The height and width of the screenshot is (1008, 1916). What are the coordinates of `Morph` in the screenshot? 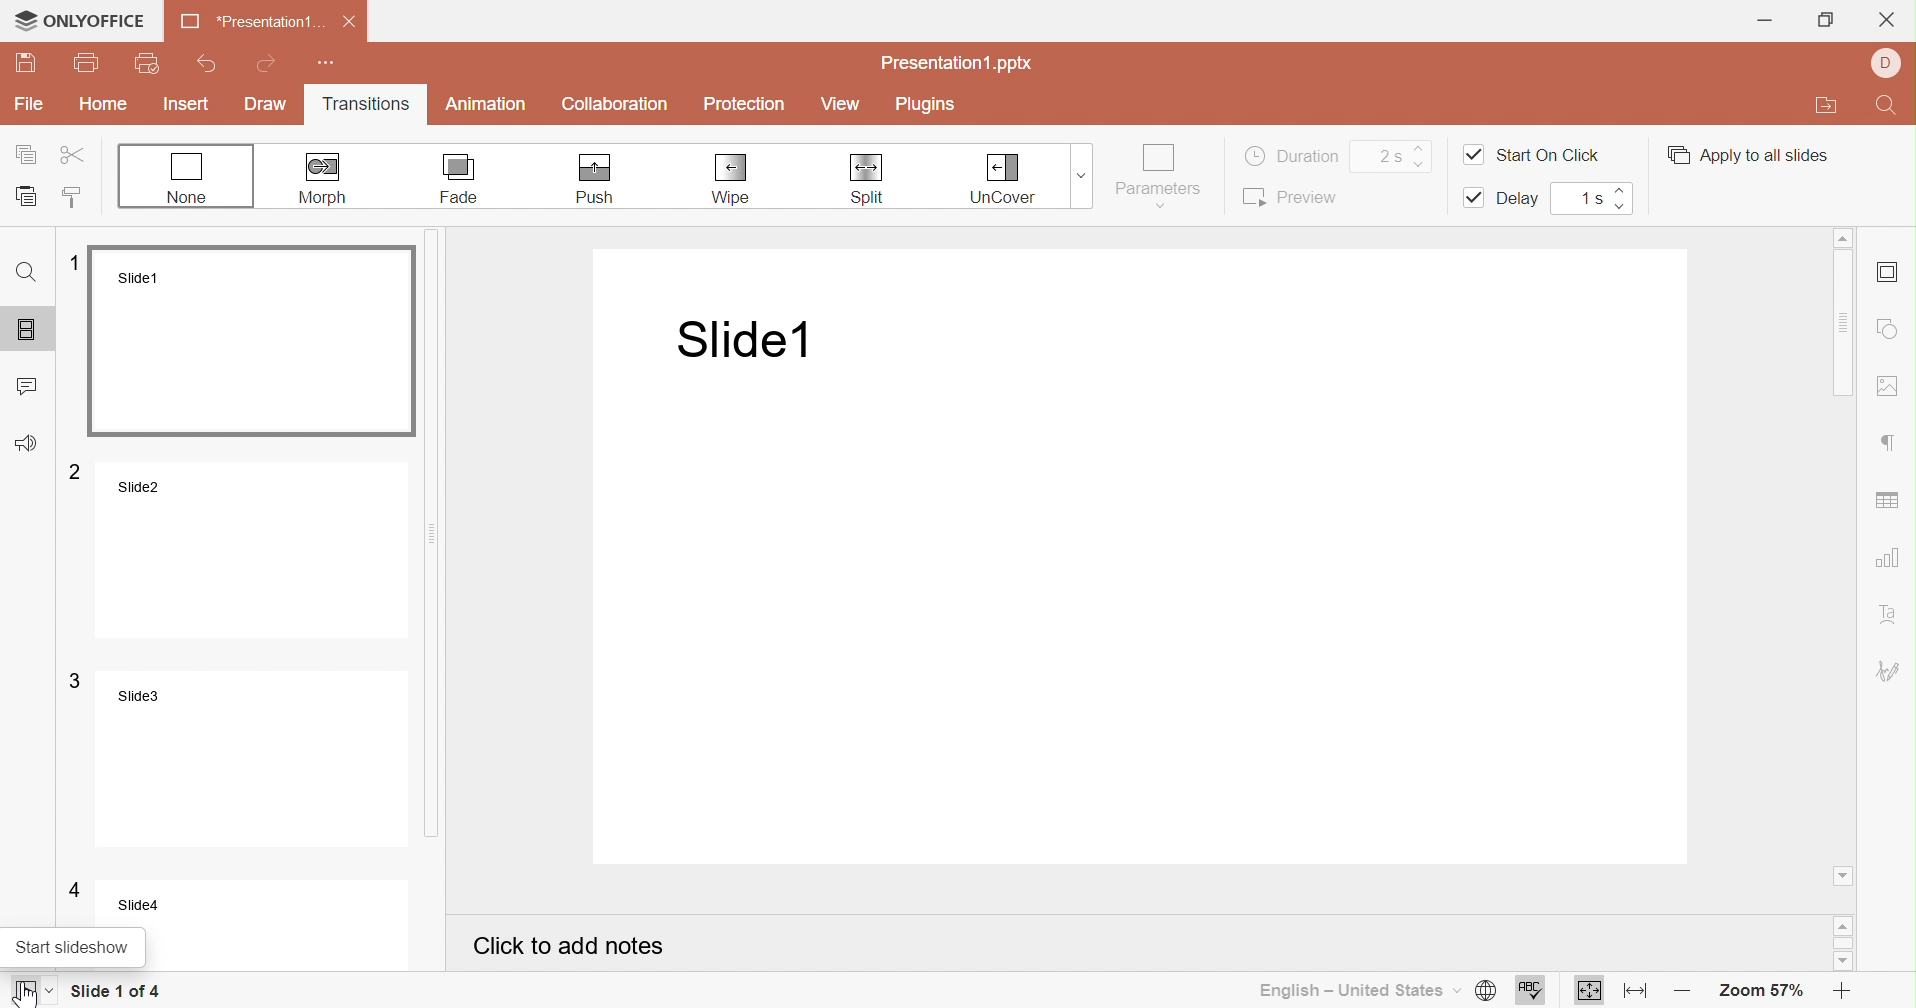 It's located at (321, 178).